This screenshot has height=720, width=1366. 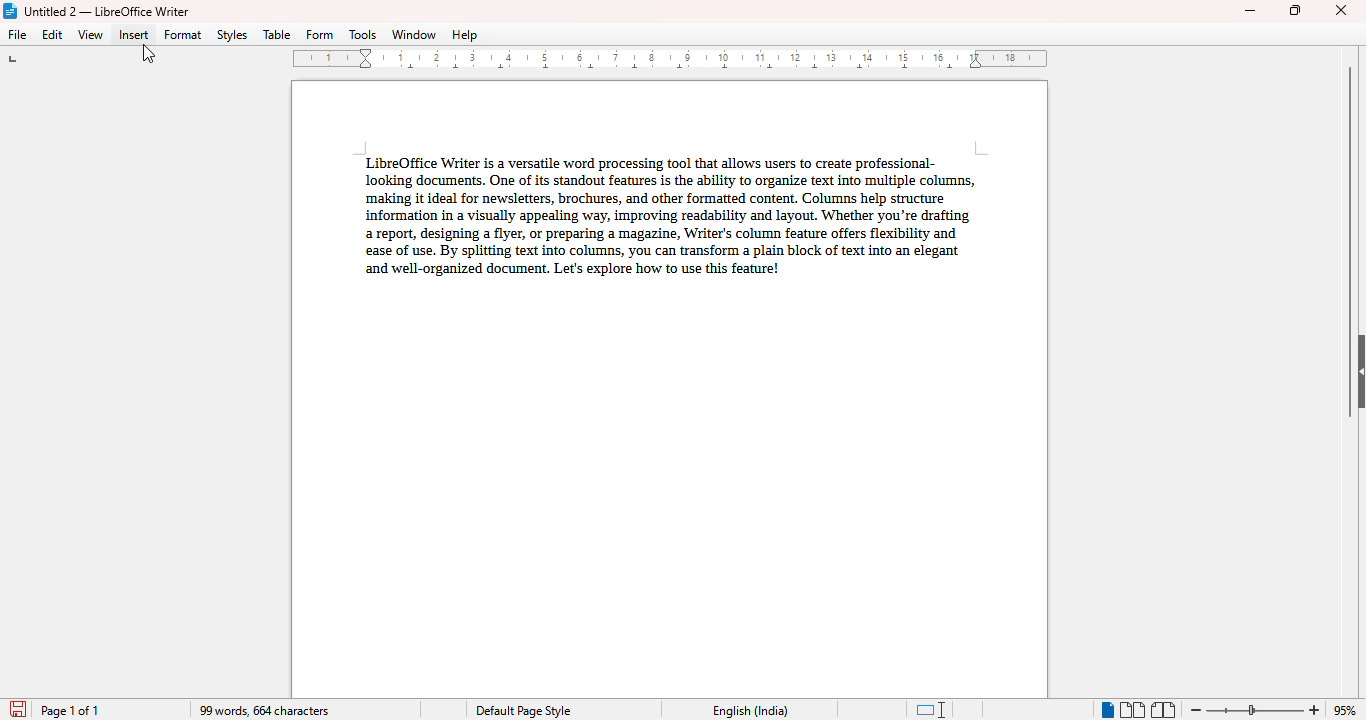 What do you see at coordinates (1162, 709) in the screenshot?
I see `book view` at bounding box center [1162, 709].